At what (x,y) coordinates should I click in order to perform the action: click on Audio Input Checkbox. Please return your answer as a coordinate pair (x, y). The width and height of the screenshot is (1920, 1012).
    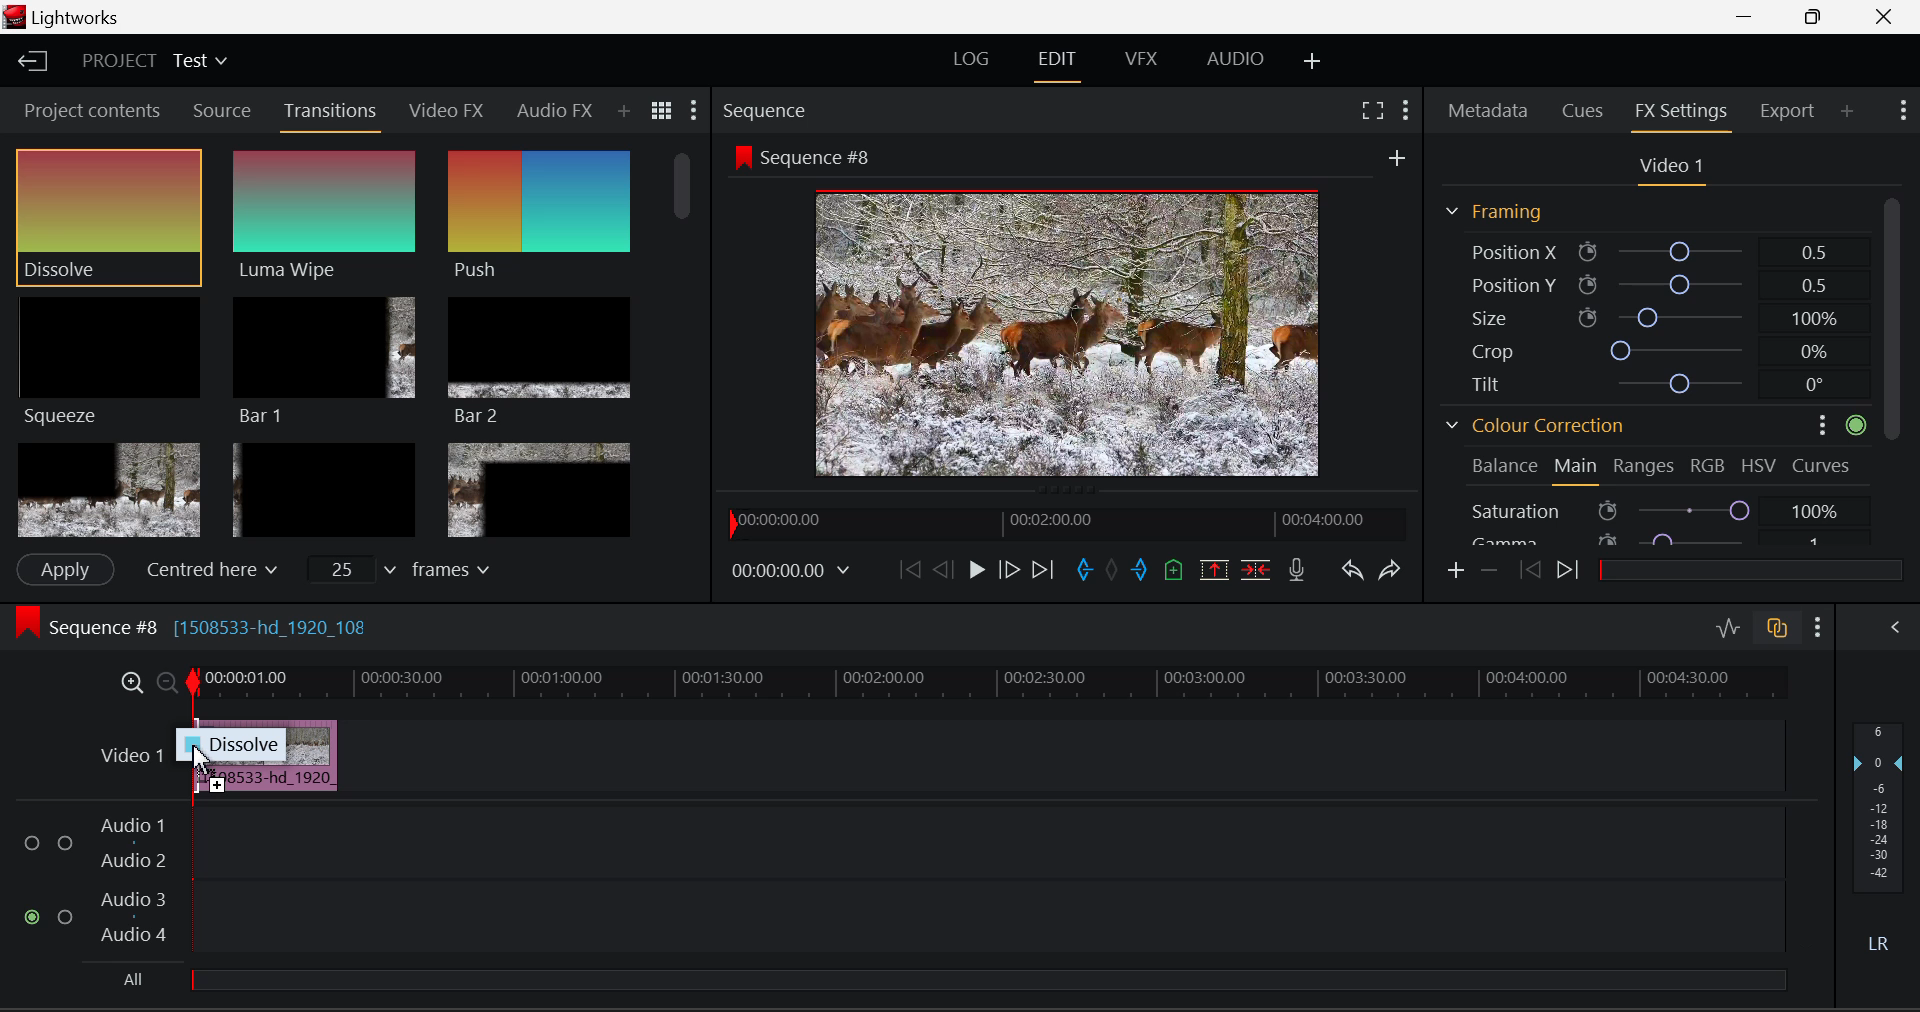
    Looking at the image, I should click on (65, 841).